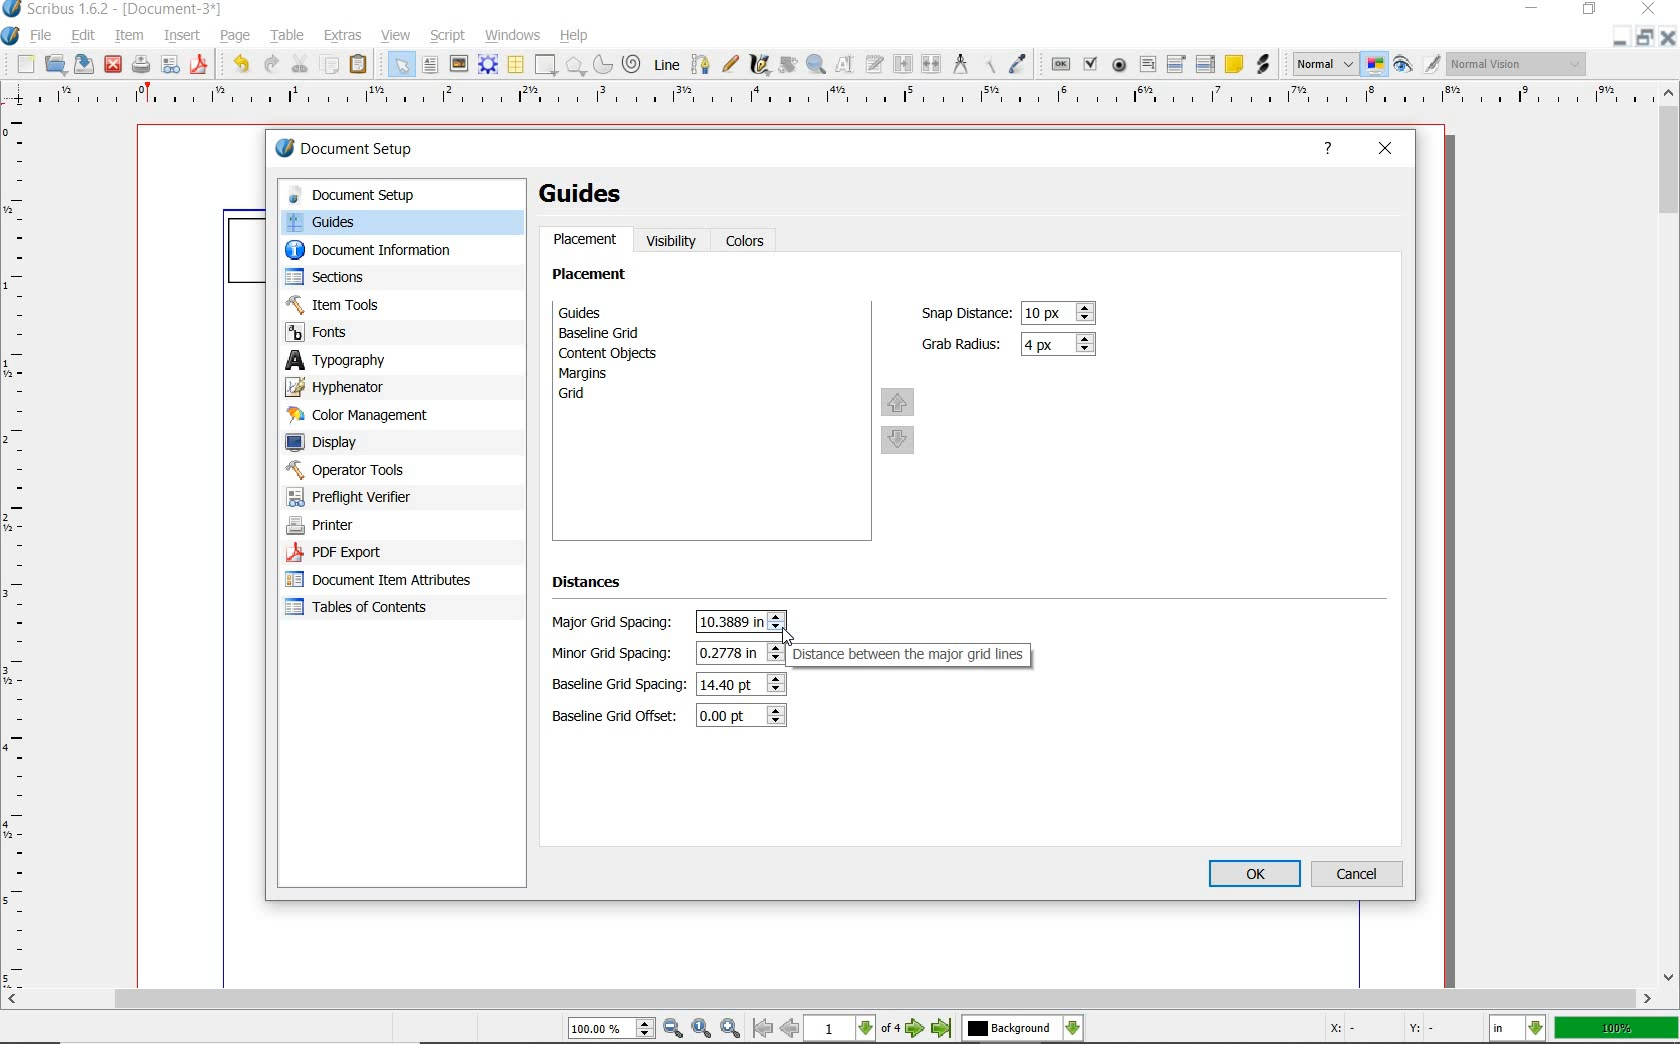 The width and height of the screenshot is (1680, 1044). What do you see at coordinates (787, 66) in the screenshot?
I see `rotate item` at bounding box center [787, 66].